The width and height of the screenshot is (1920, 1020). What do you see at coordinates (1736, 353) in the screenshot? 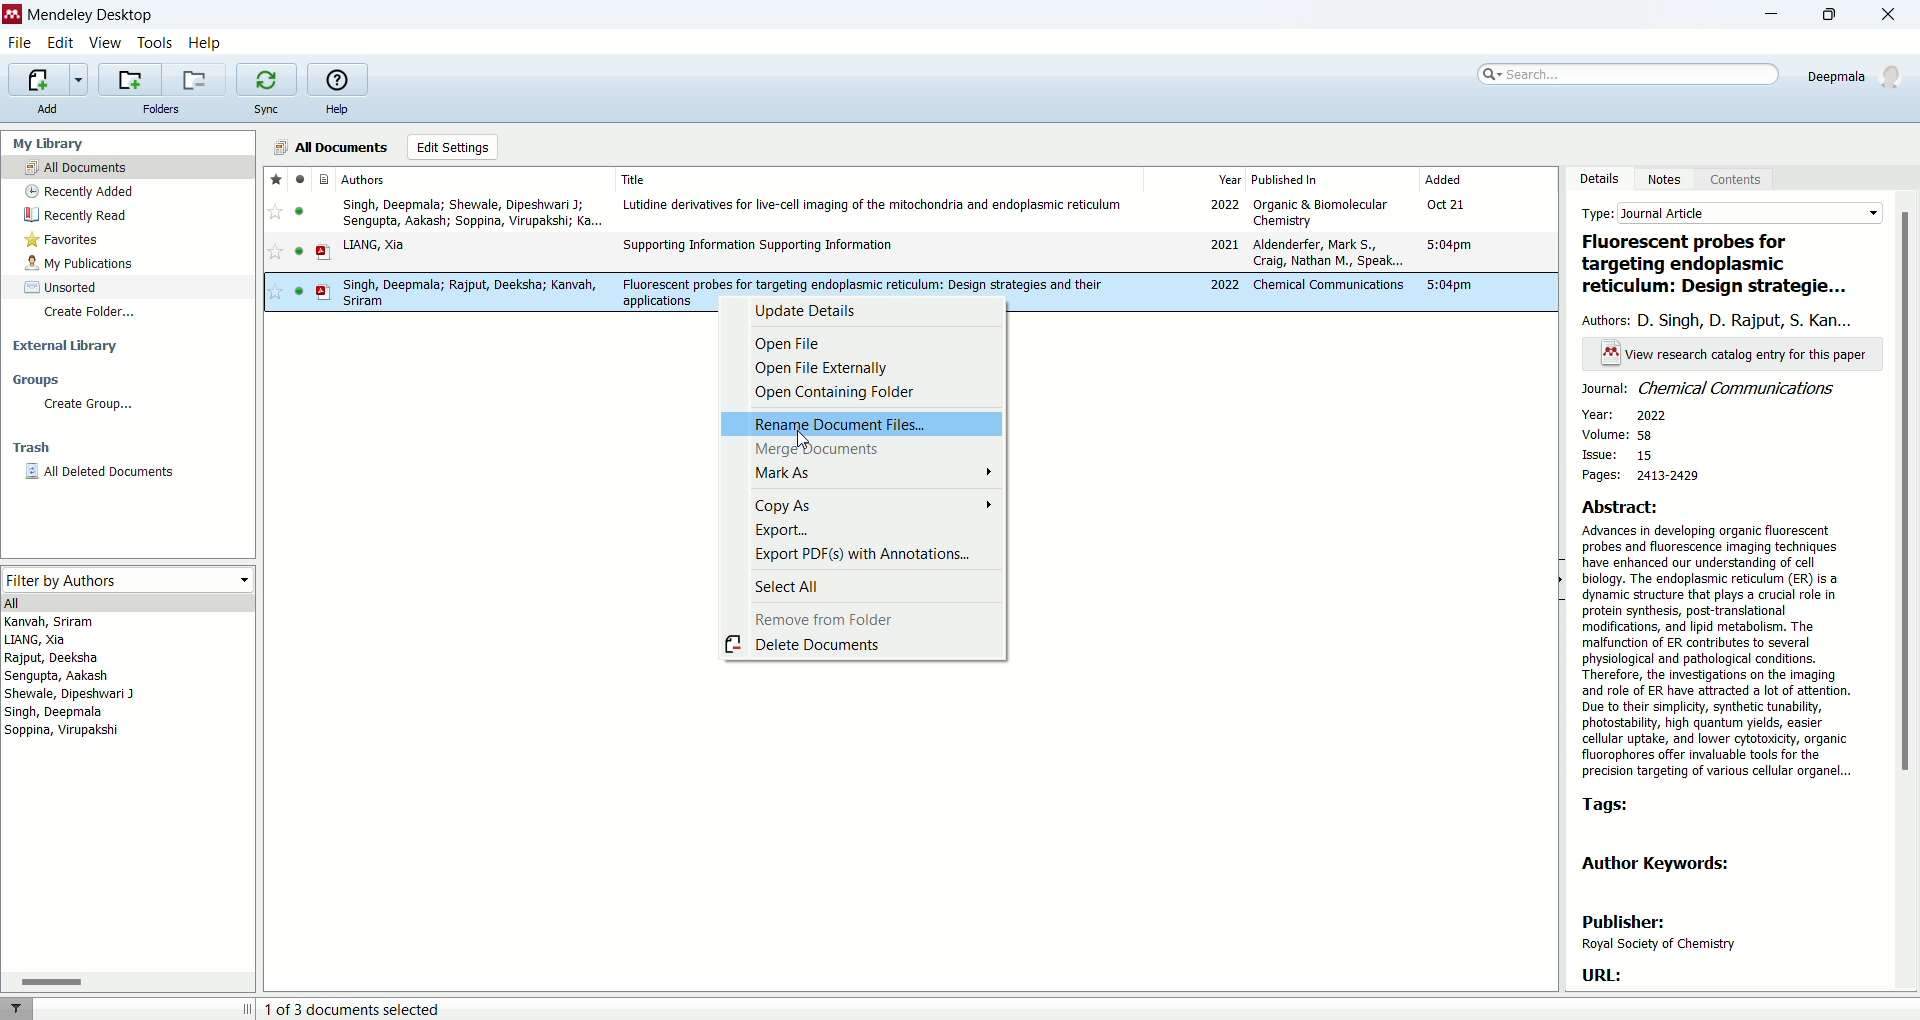
I see `text` at bounding box center [1736, 353].